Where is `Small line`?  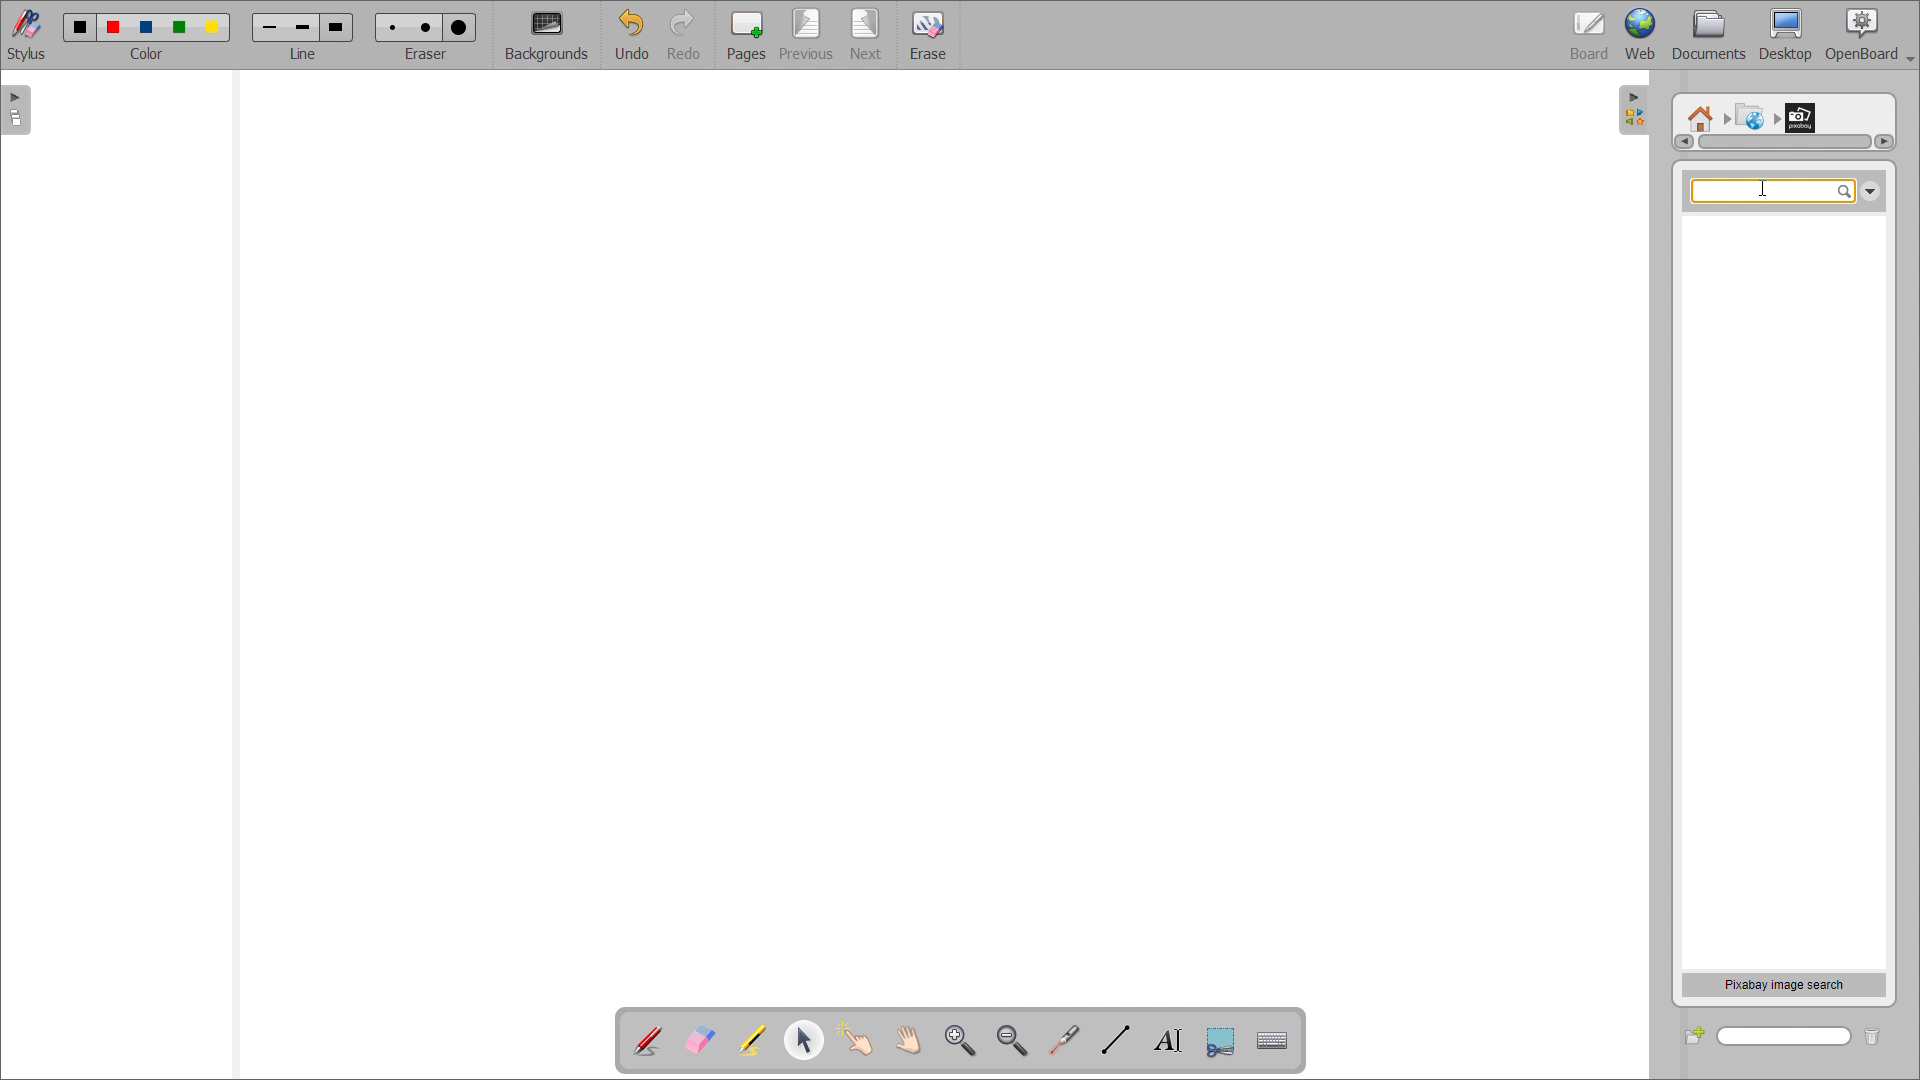
Small line is located at coordinates (270, 25).